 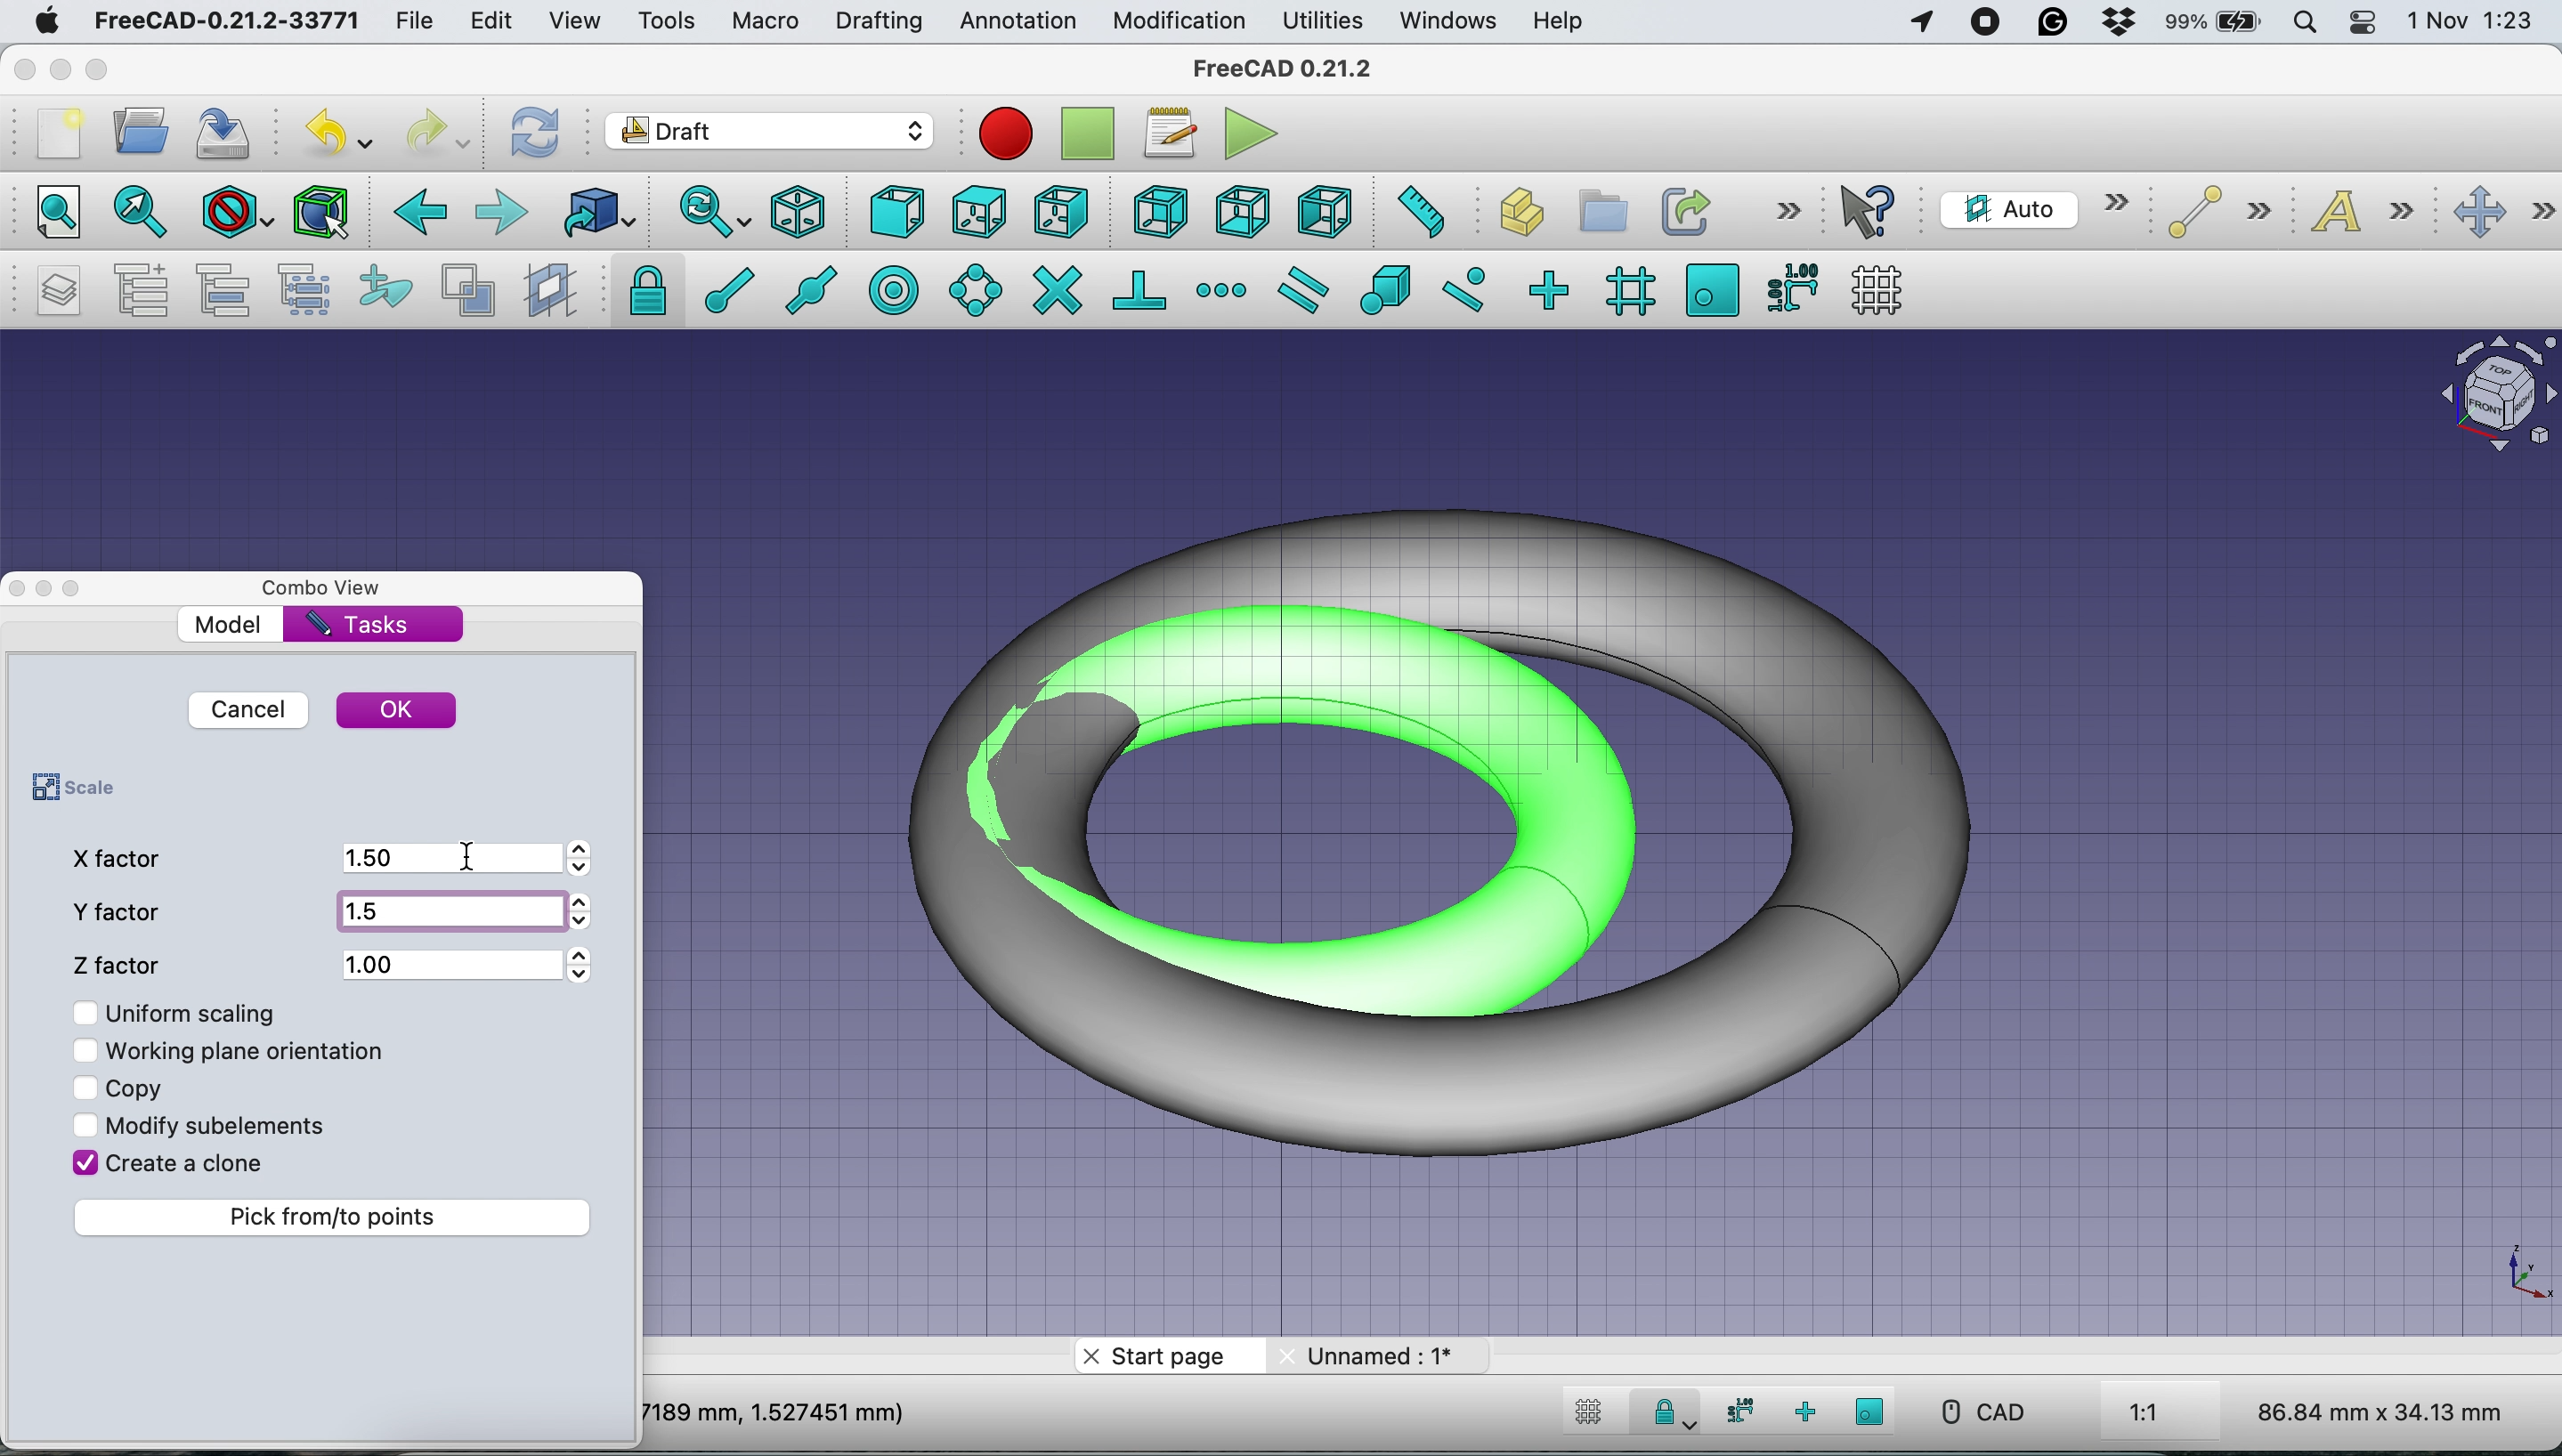 I want to click on help, so click(x=1554, y=22).